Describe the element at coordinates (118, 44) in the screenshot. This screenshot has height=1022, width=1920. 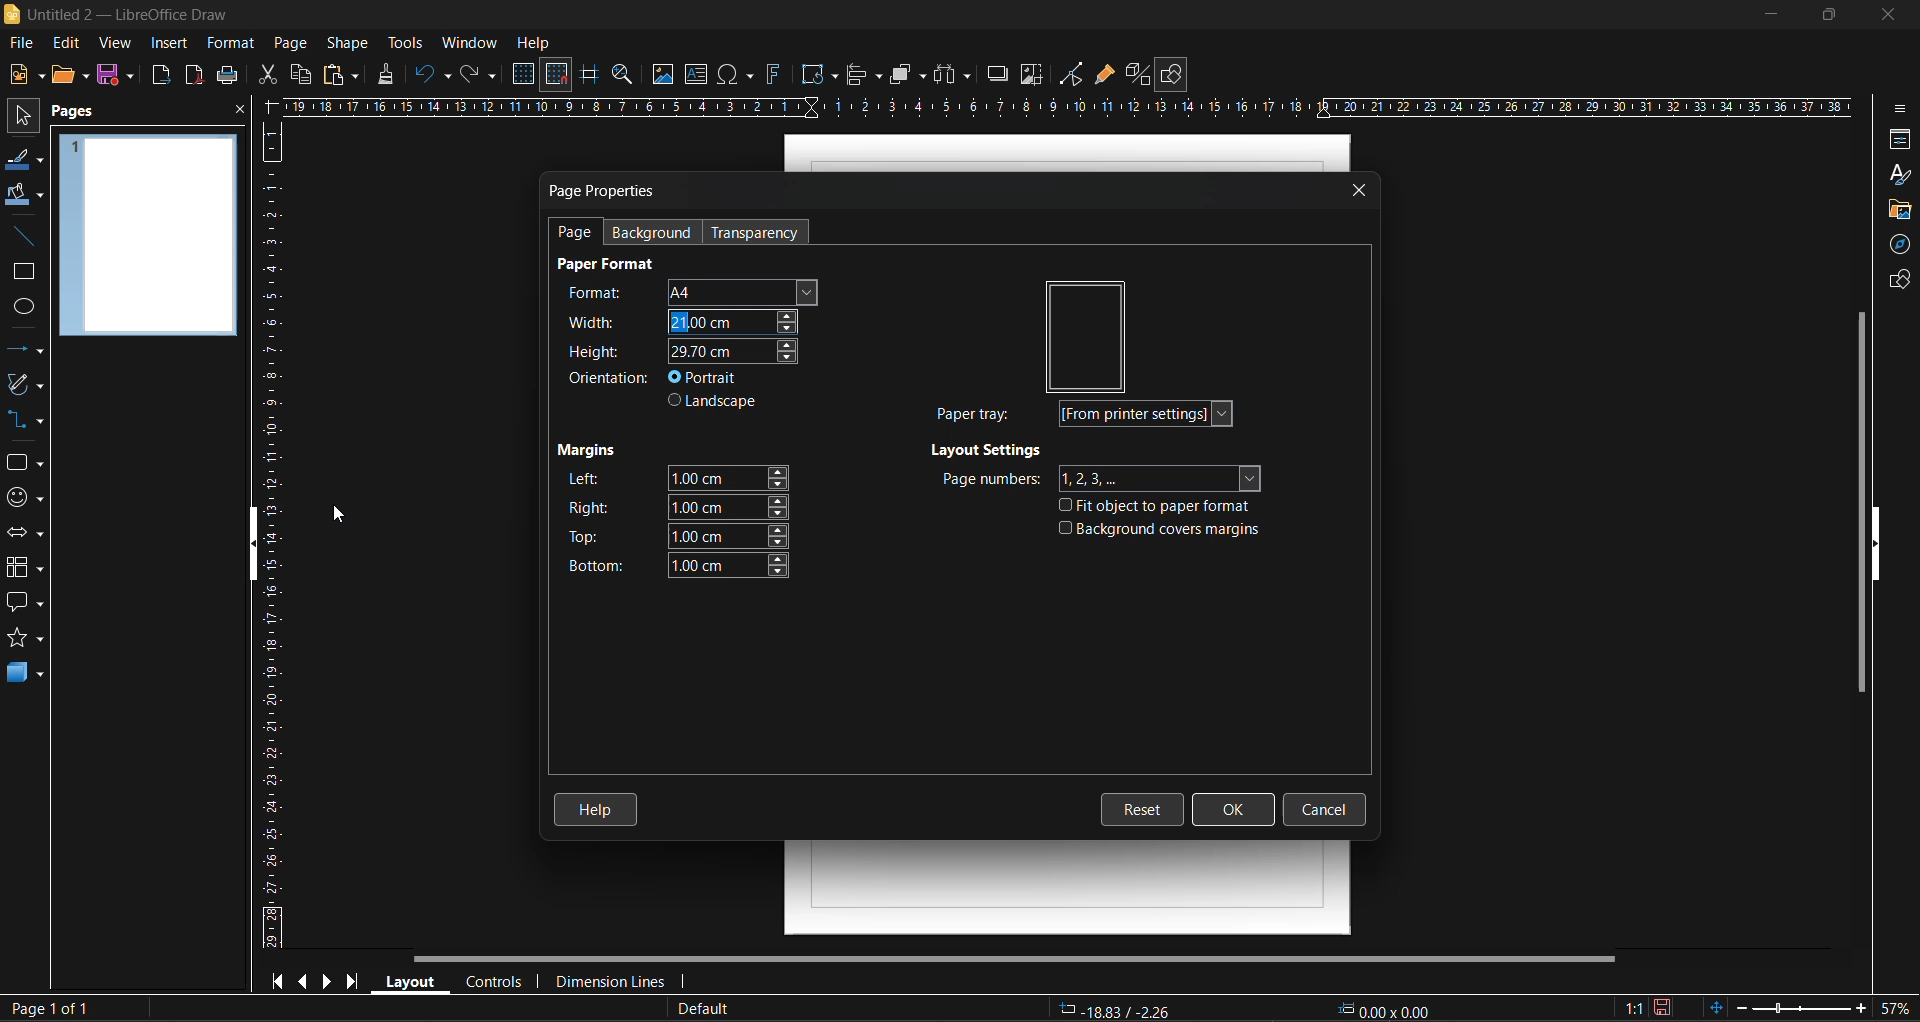
I see `view` at that location.